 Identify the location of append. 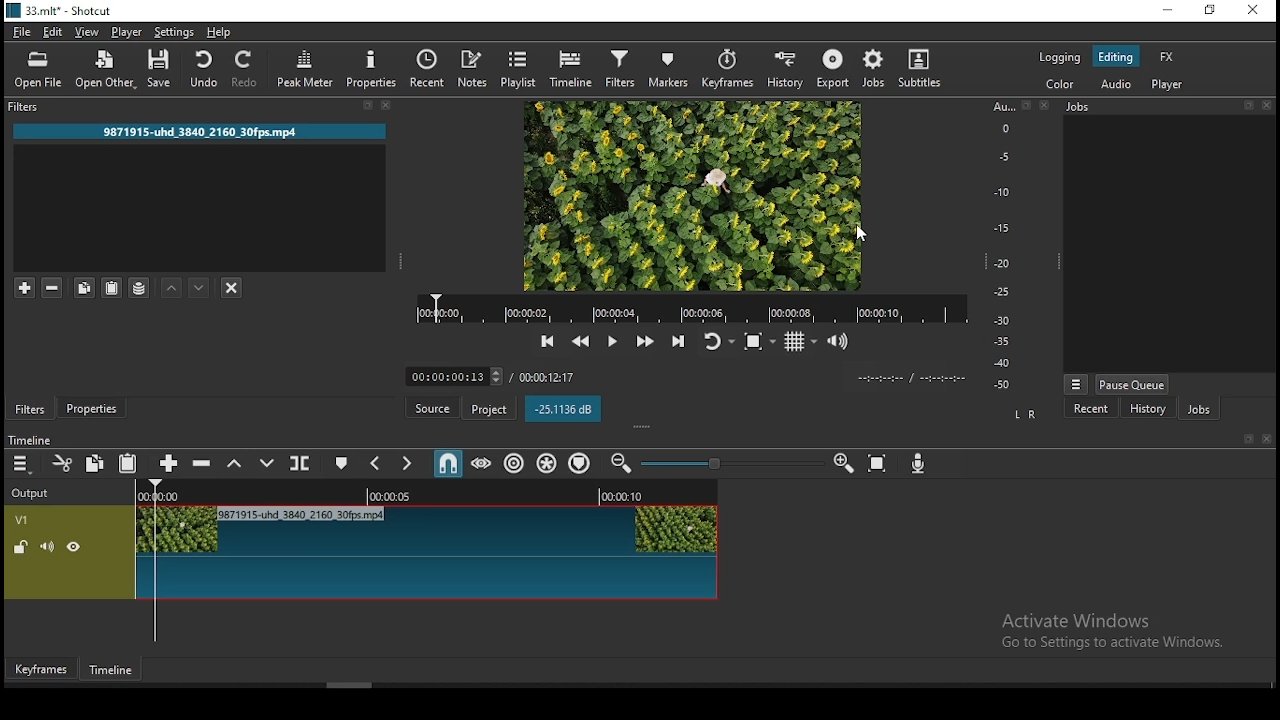
(170, 464).